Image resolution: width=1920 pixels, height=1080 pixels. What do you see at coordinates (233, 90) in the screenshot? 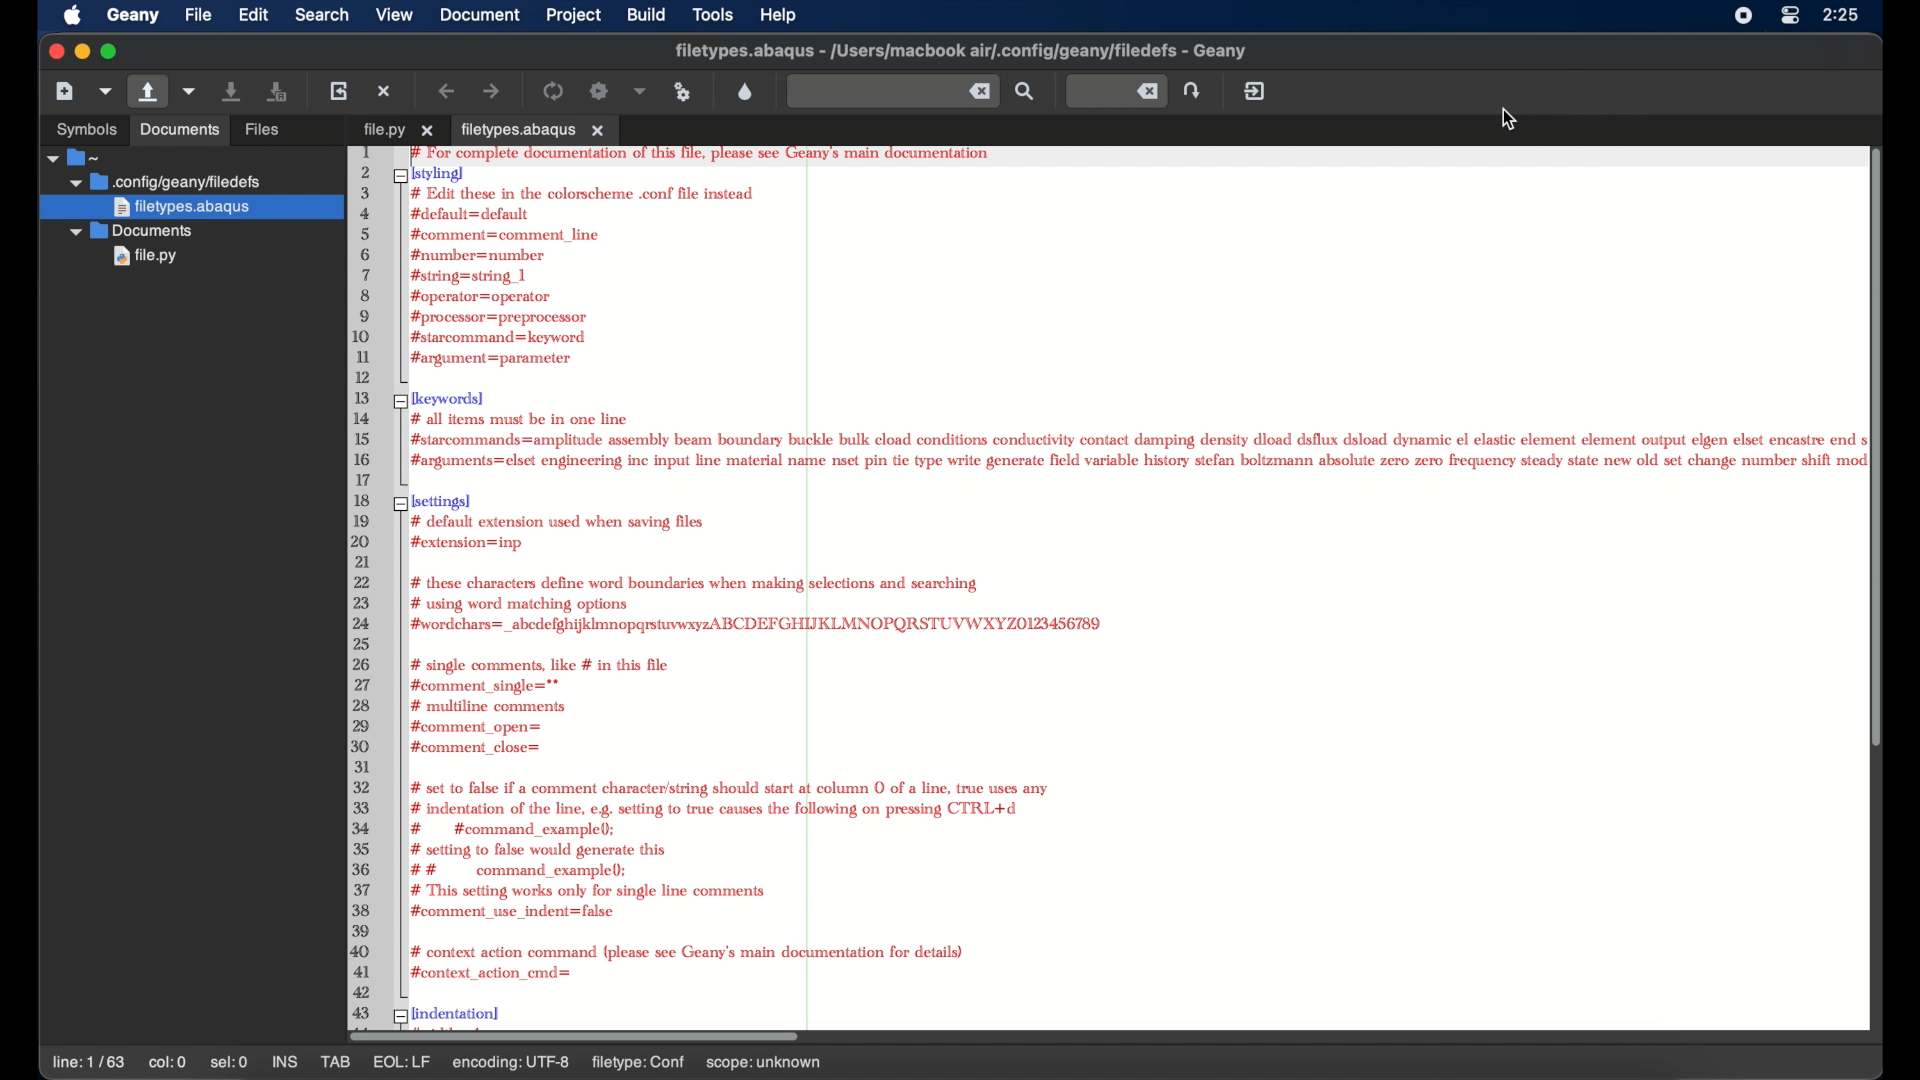
I see `save current file` at bounding box center [233, 90].